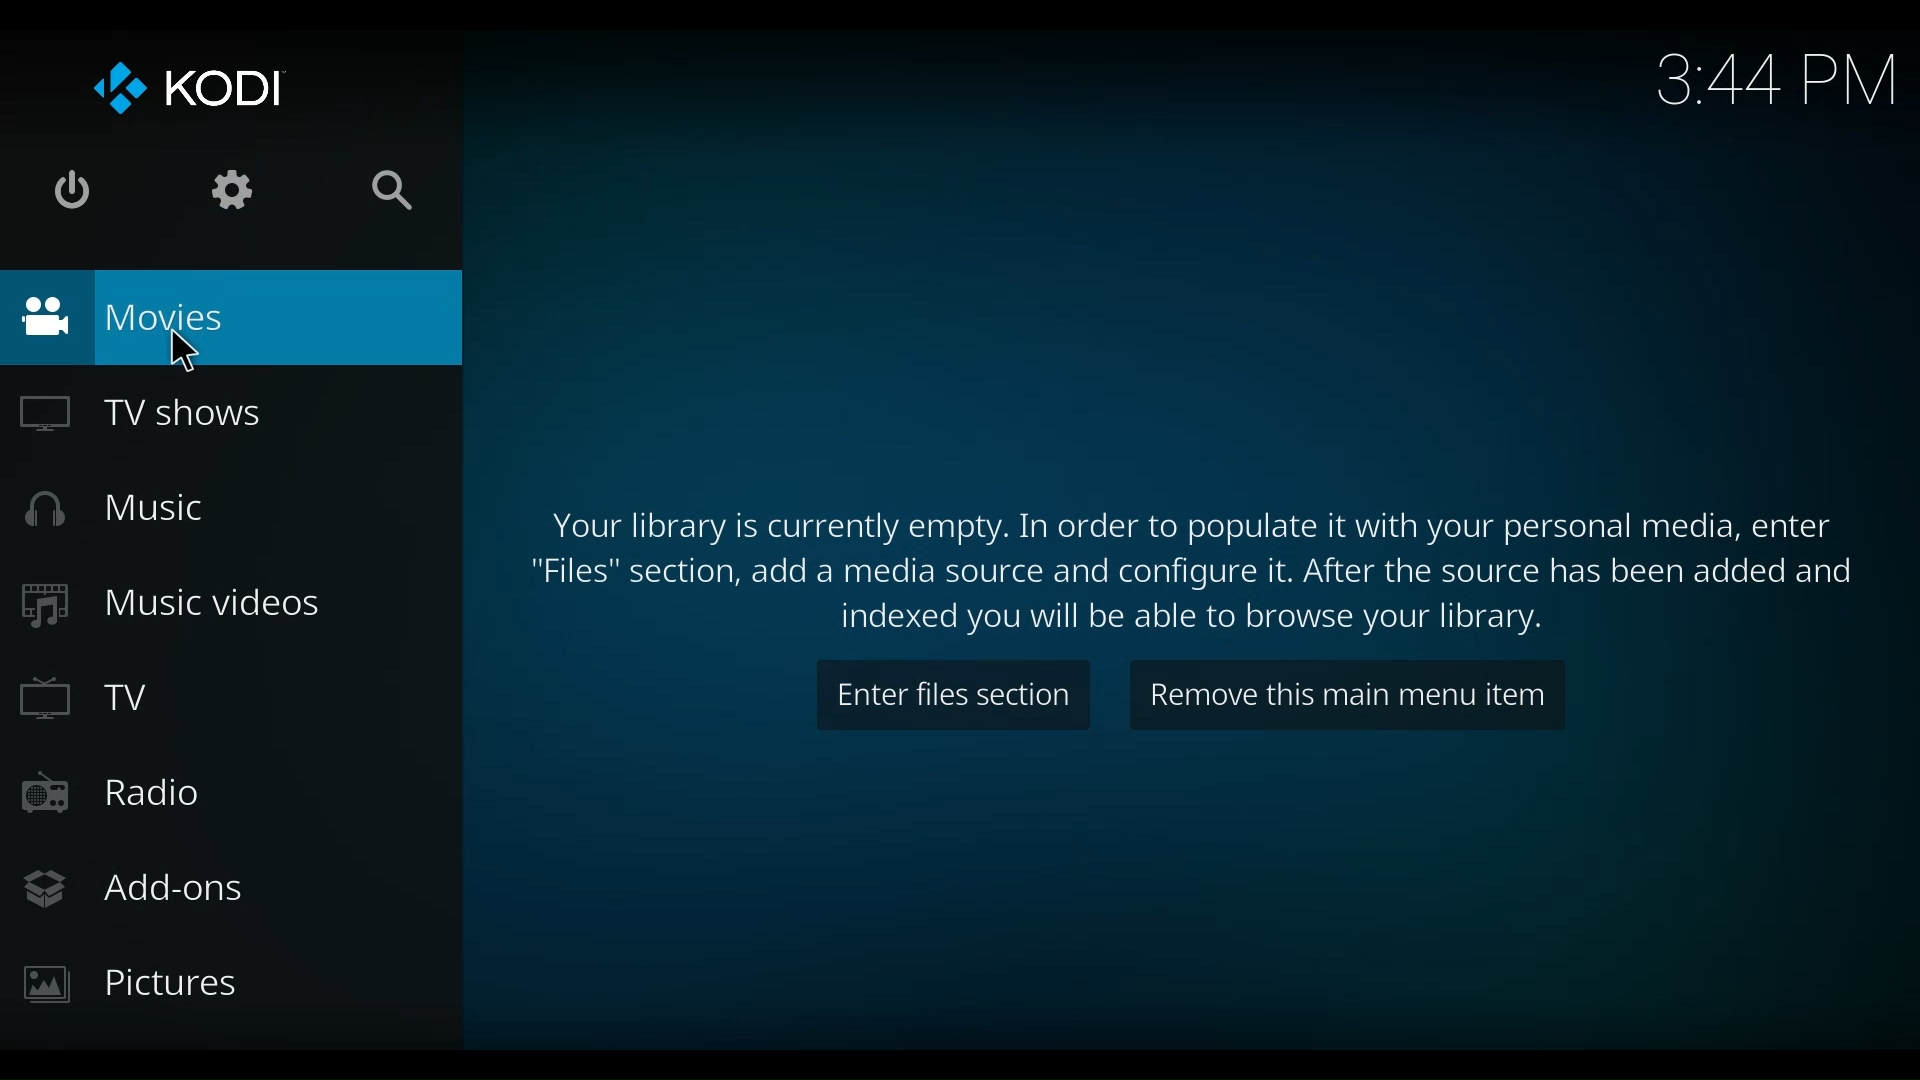 This screenshot has width=1920, height=1080. What do you see at coordinates (185, 92) in the screenshot?
I see `Kodi` at bounding box center [185, 92].